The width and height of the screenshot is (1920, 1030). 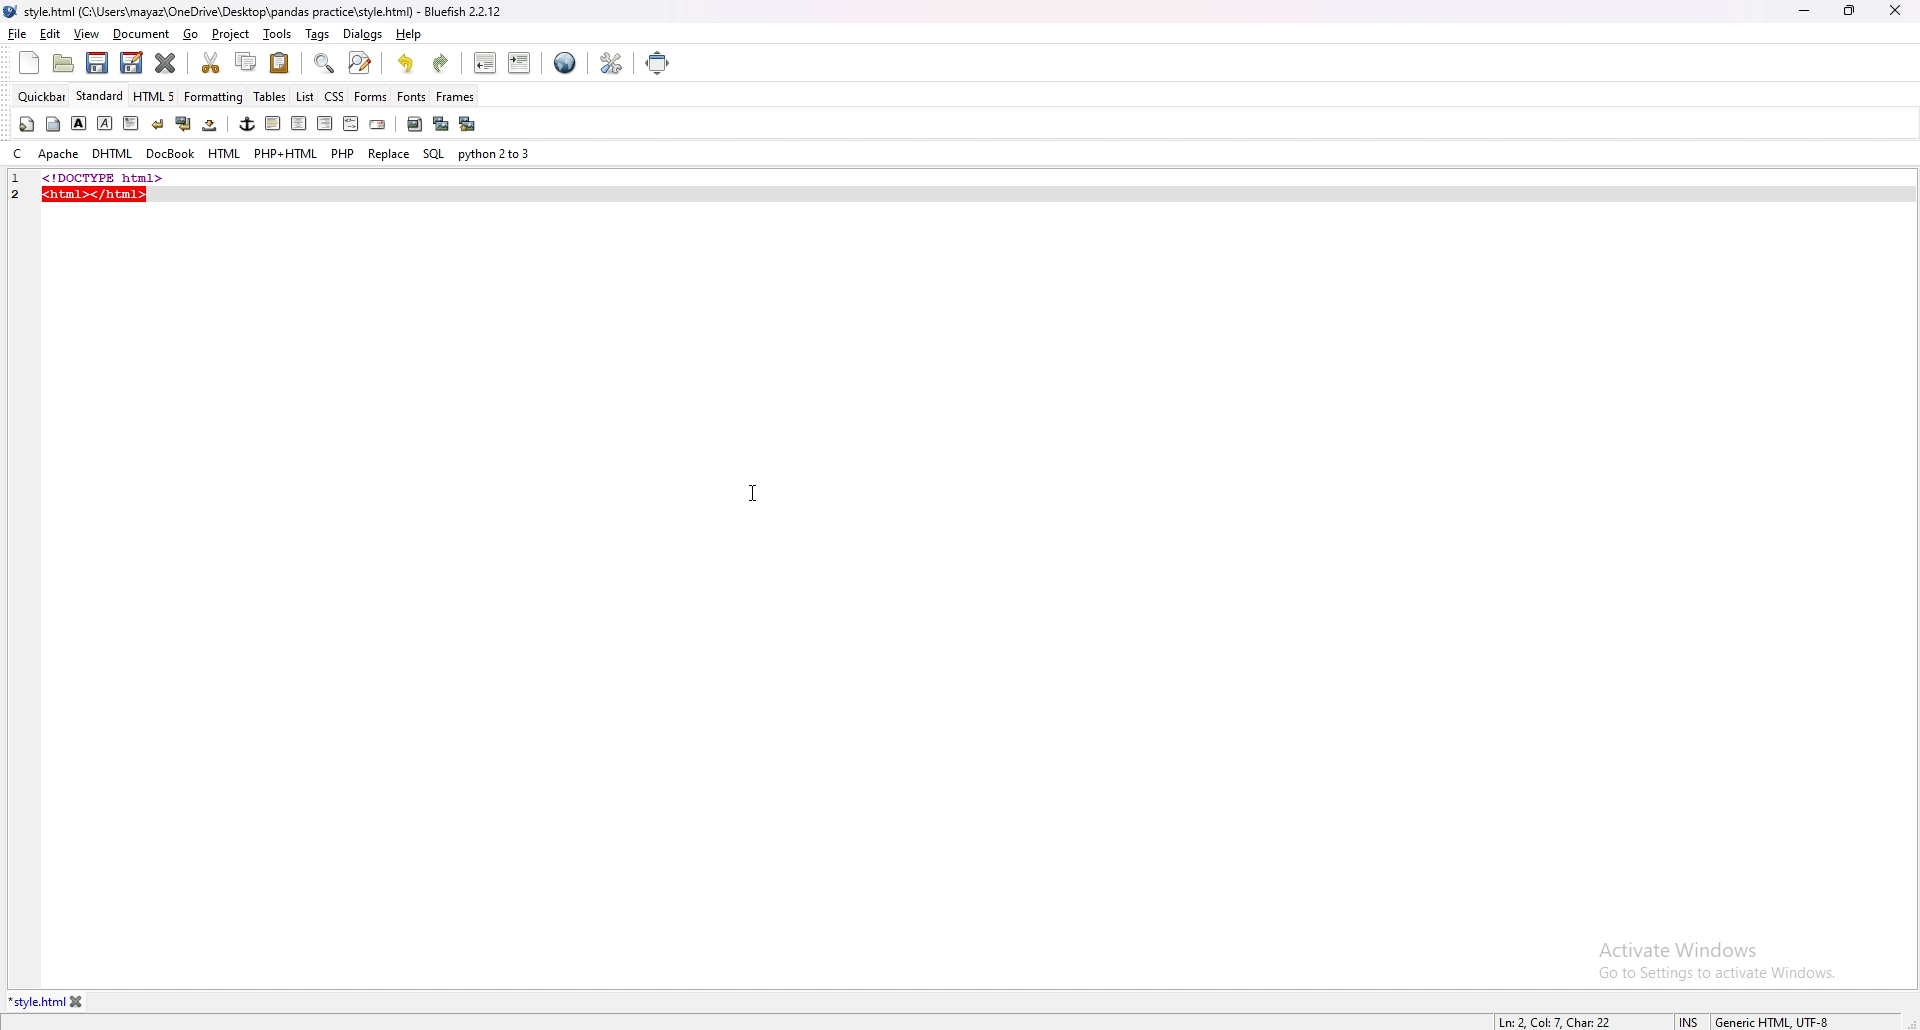 What do you see at coordinates (55, 122) in the screenshot?
I see `body` at bounding box center [55, 122].